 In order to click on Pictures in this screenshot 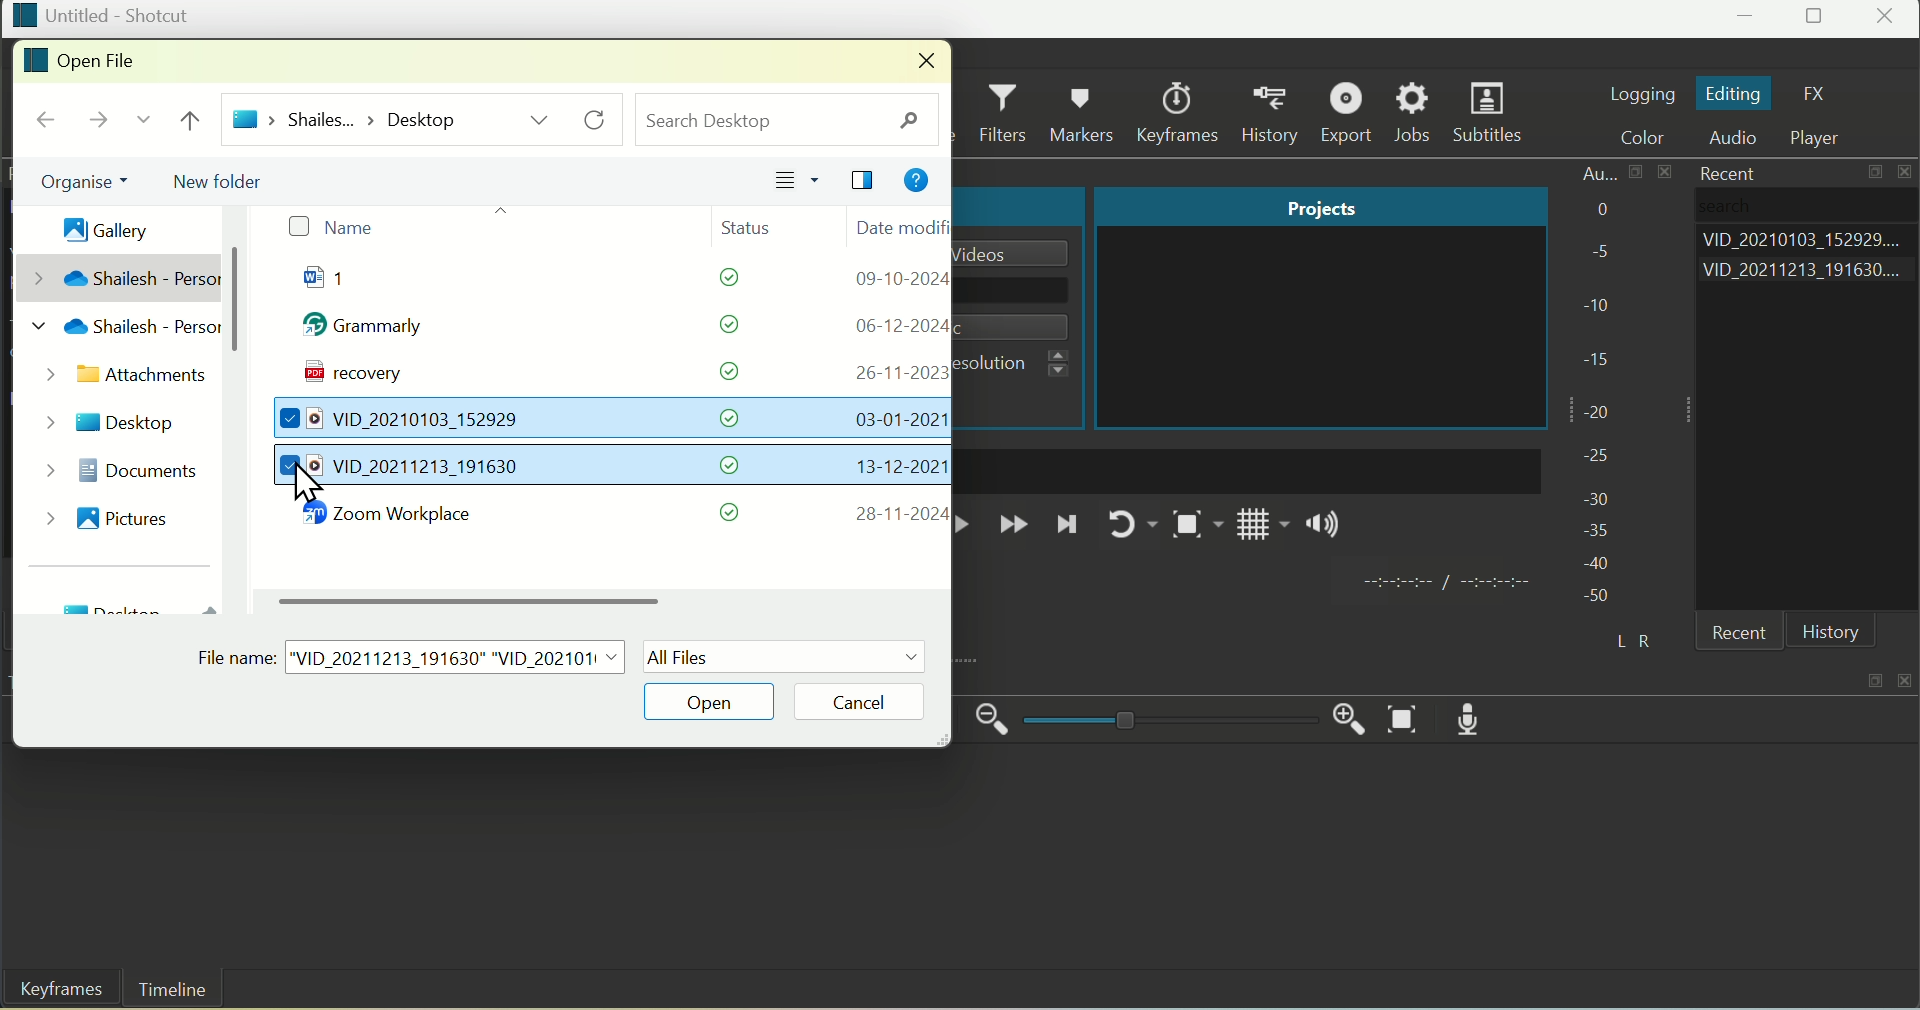, I will do `click(109, 515)`.